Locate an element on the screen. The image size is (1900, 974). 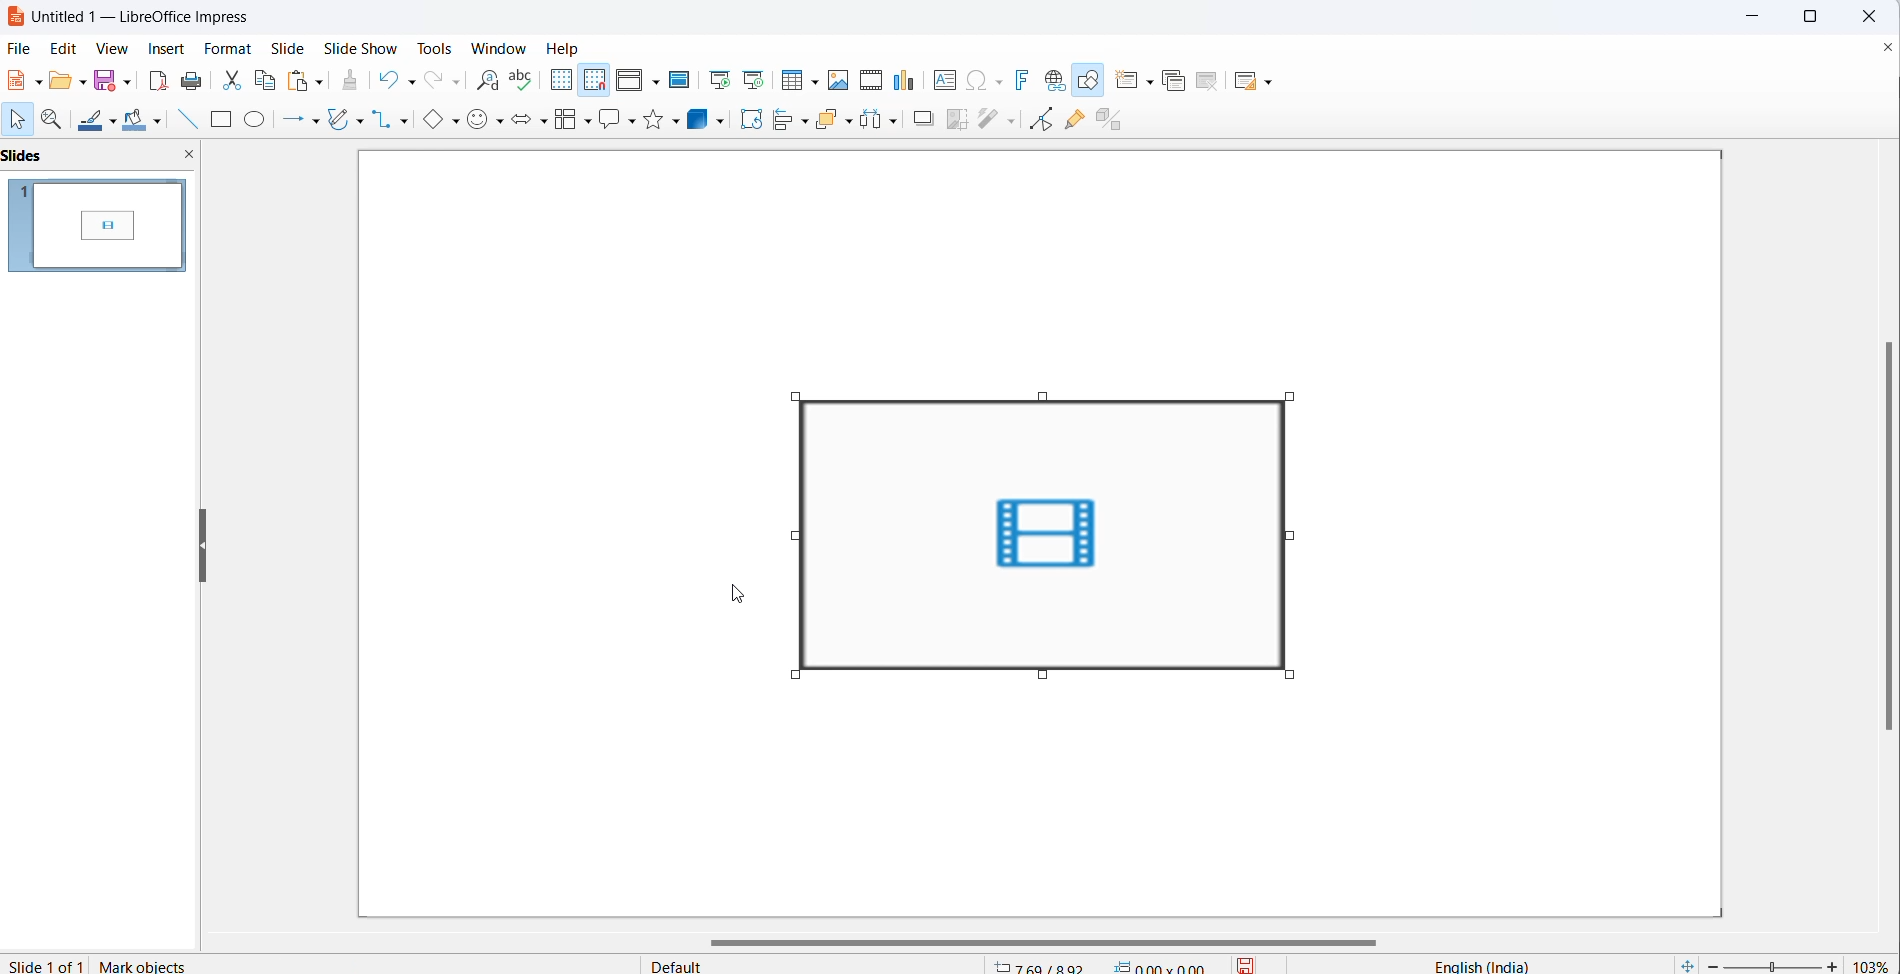
selection markup is located at coordinates (793, 676).